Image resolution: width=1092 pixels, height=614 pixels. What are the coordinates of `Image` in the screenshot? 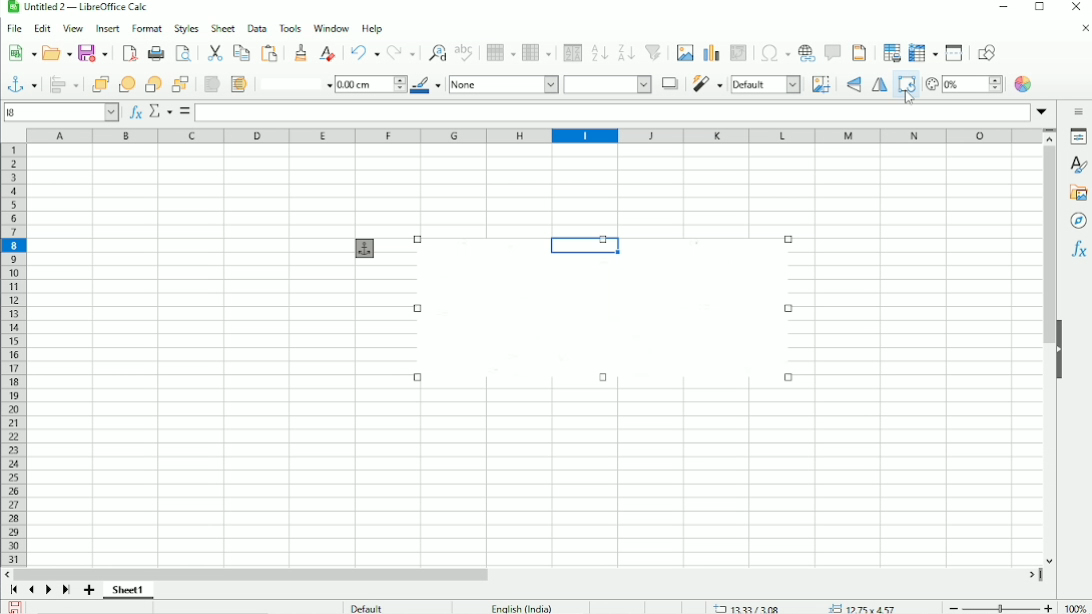 It's located at (605, 311).